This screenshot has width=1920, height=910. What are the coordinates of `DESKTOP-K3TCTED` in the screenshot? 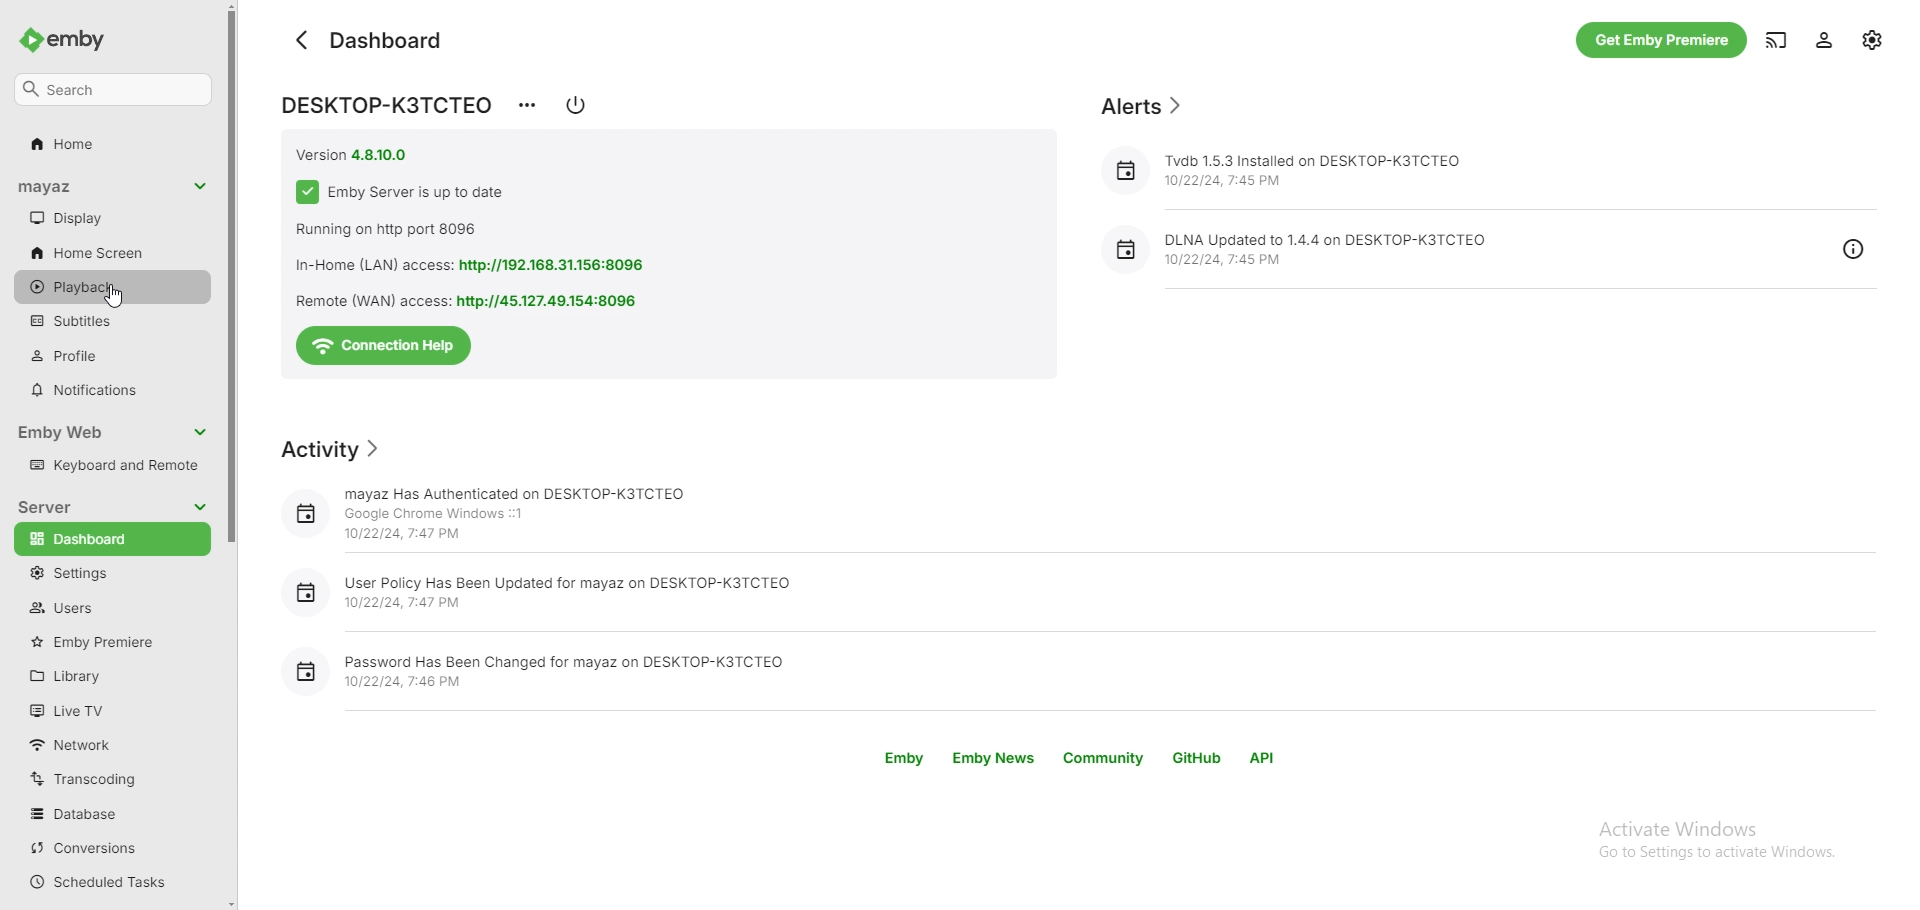 It's located at (388, 104).